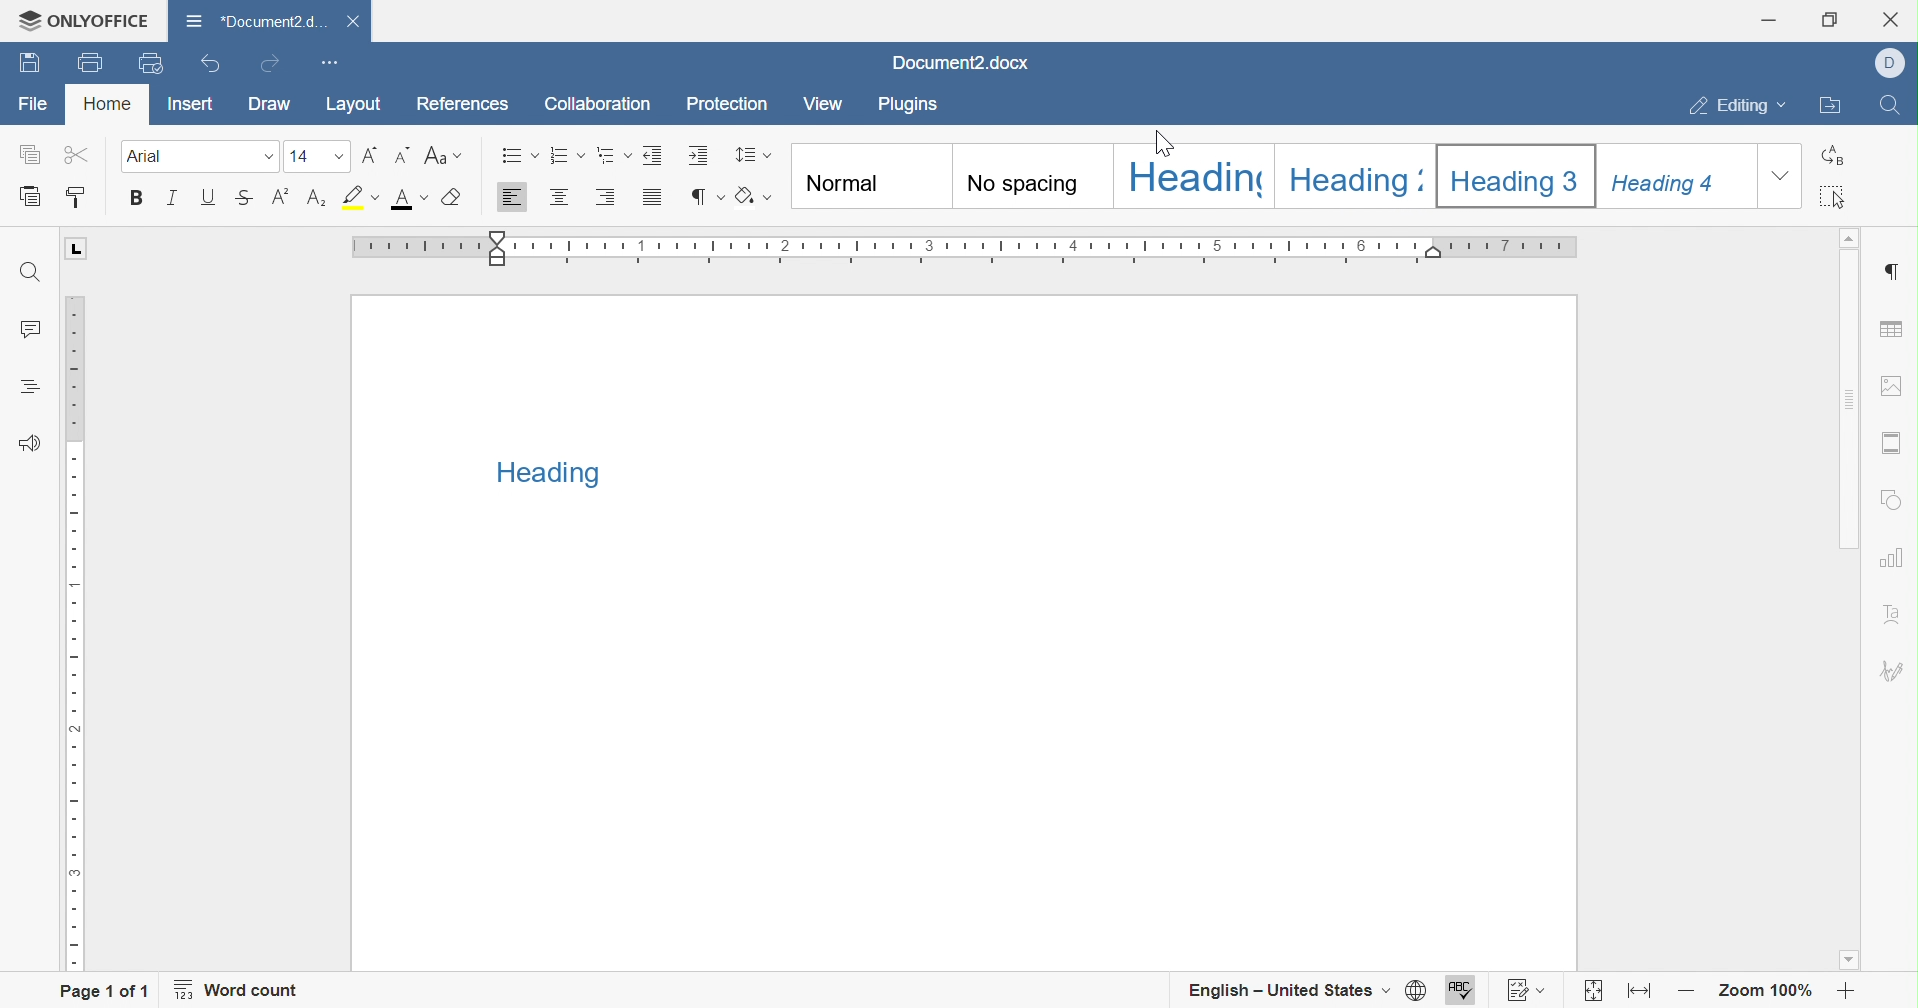 The height and width of the screenshot is (1008, 1918). I want to click on Heading 3, so click(1518, 171).